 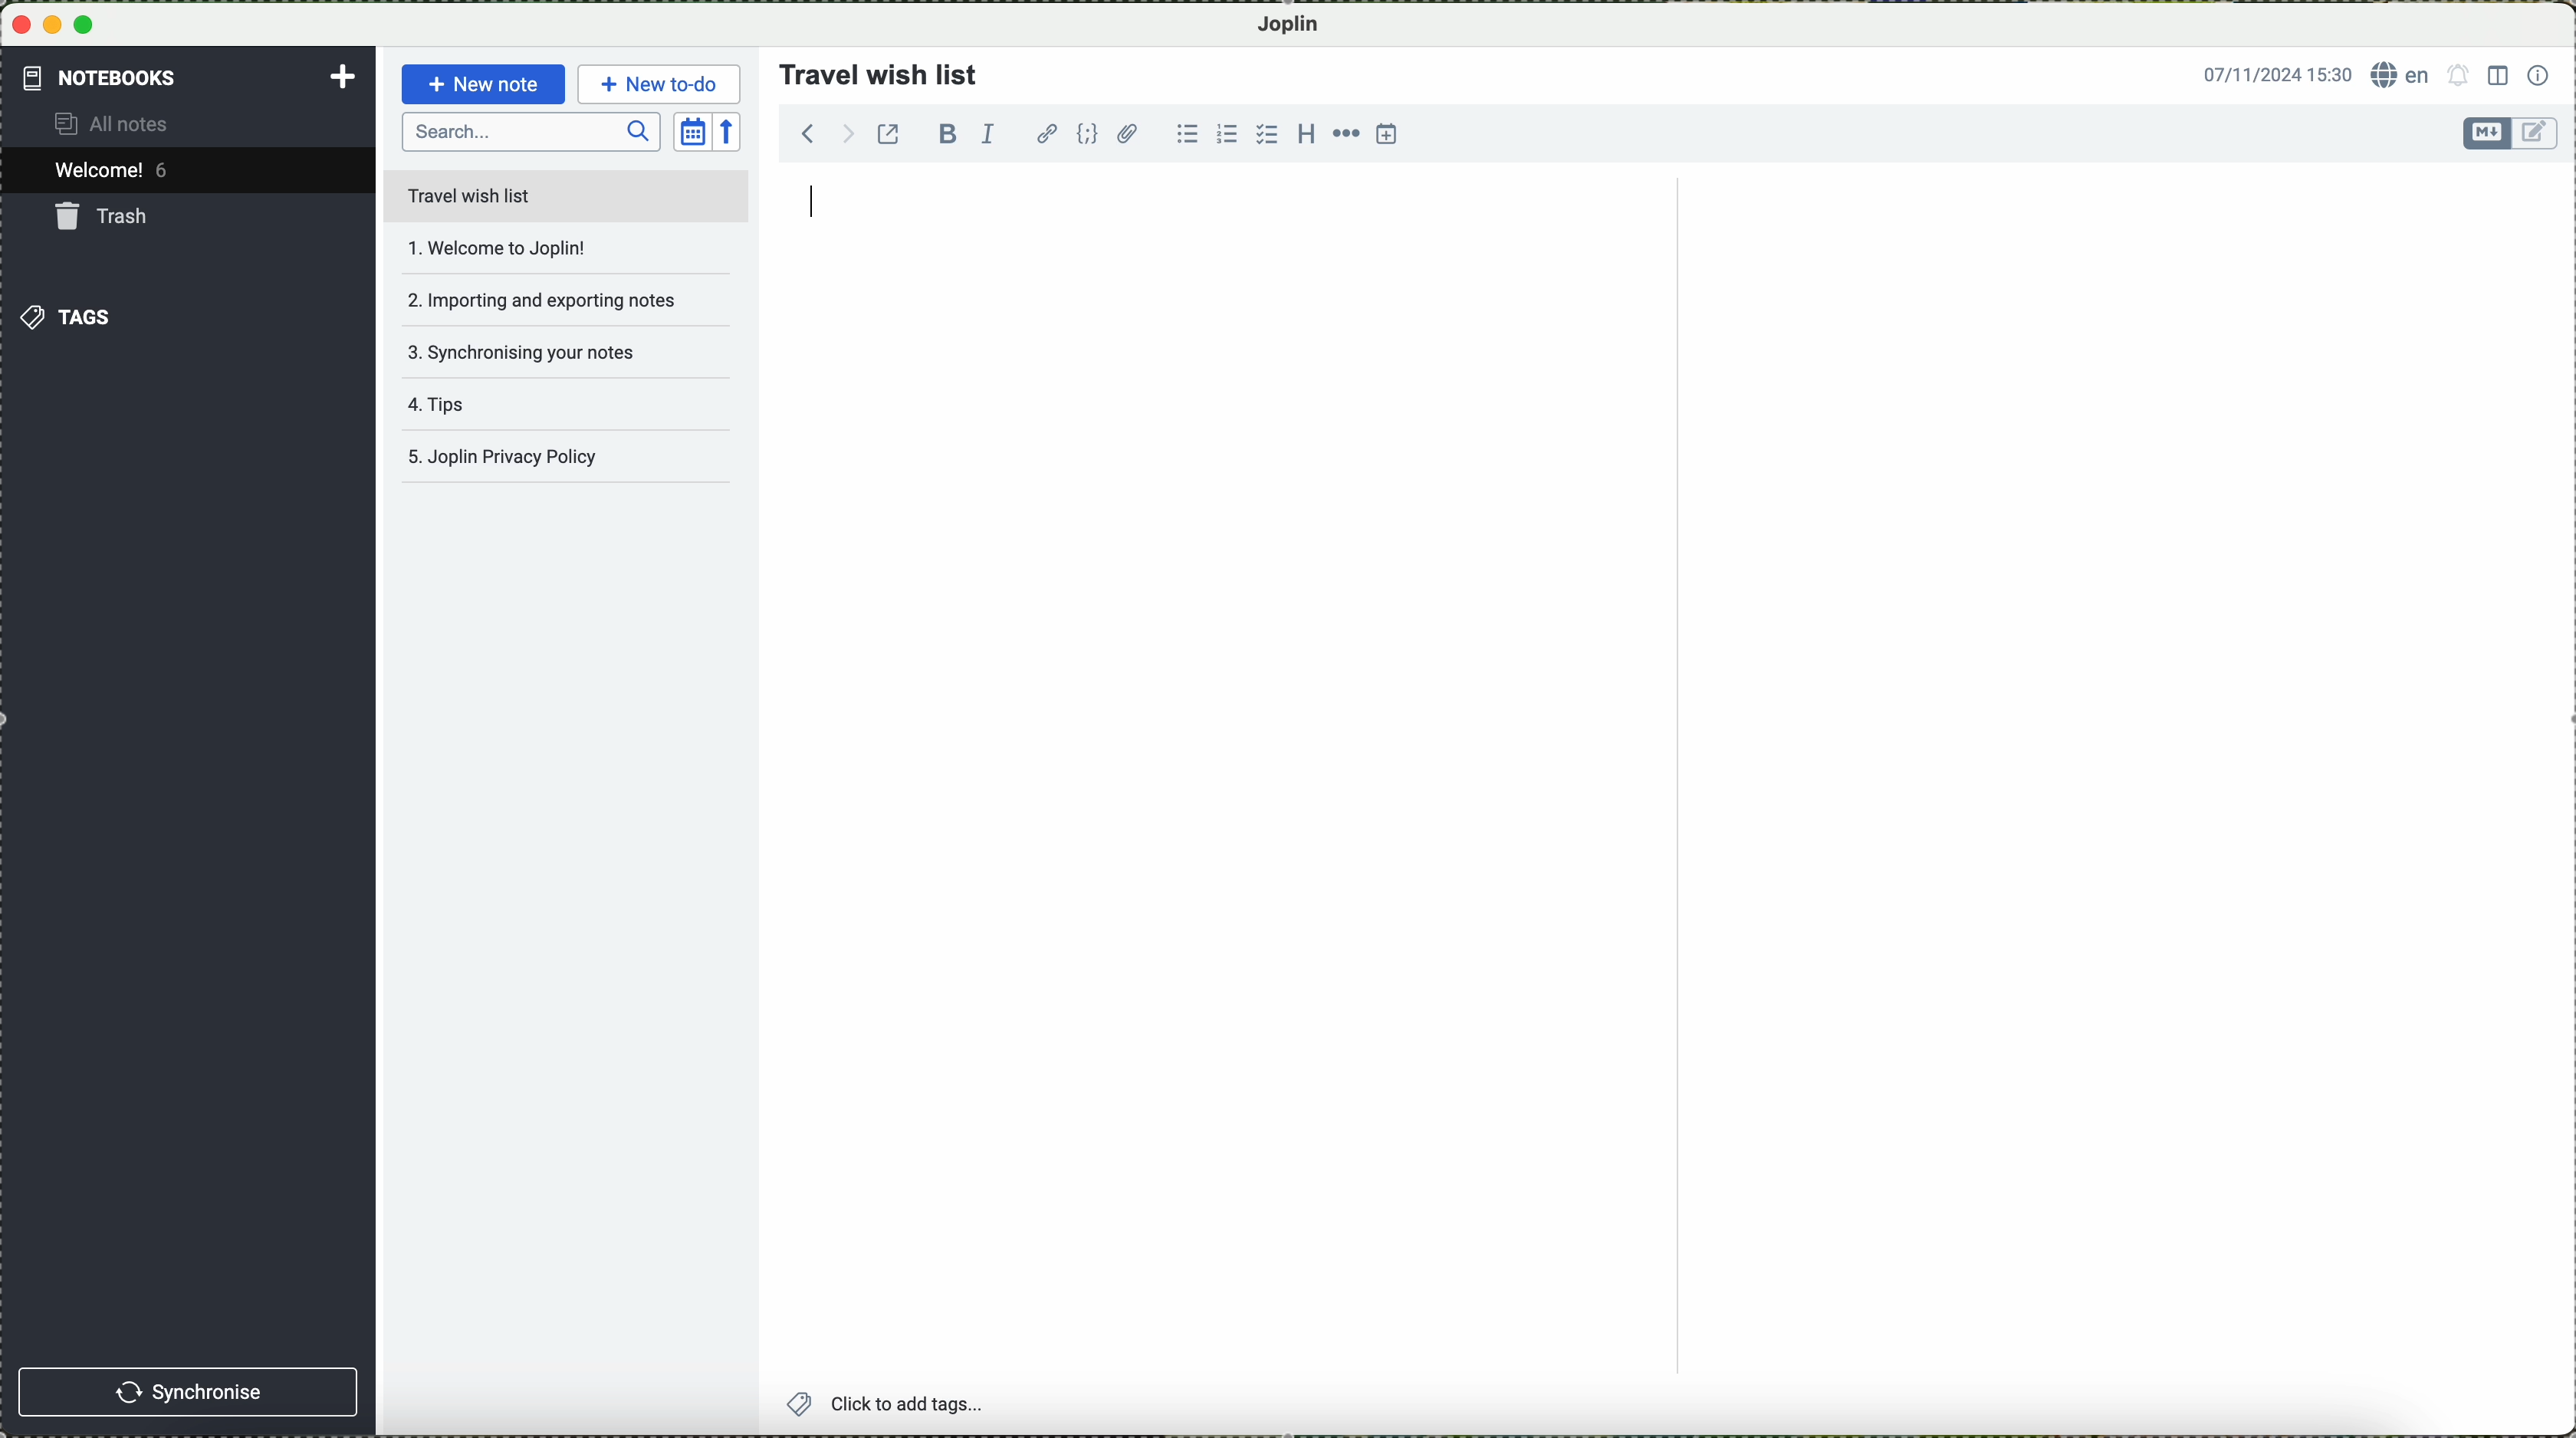 I want to click on maximize, so click(x=89, y=25).